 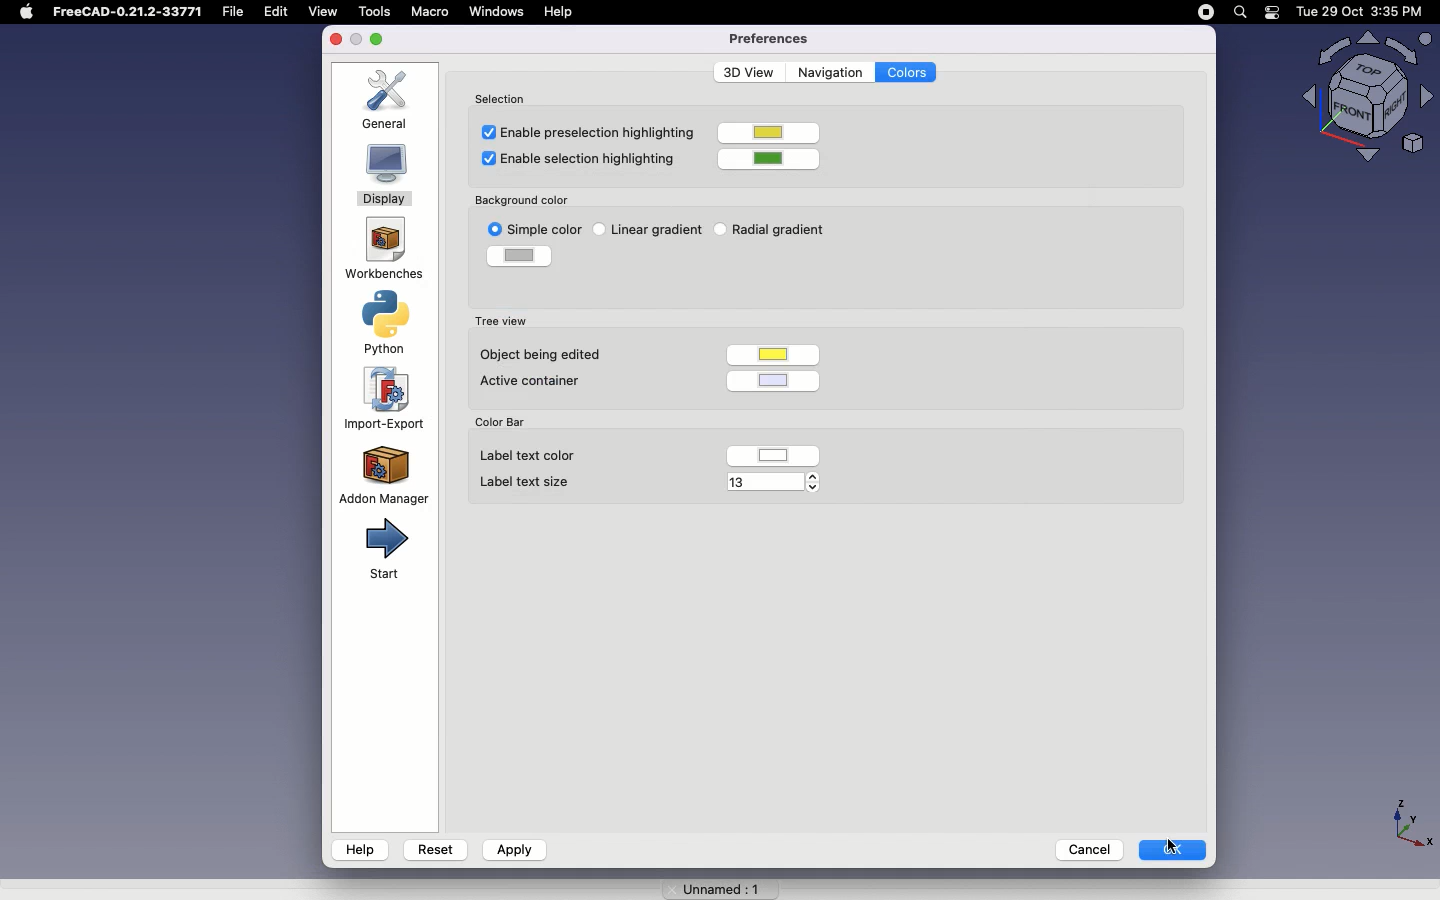 I want to click on Addon Manager, so click(x=384, y=474).